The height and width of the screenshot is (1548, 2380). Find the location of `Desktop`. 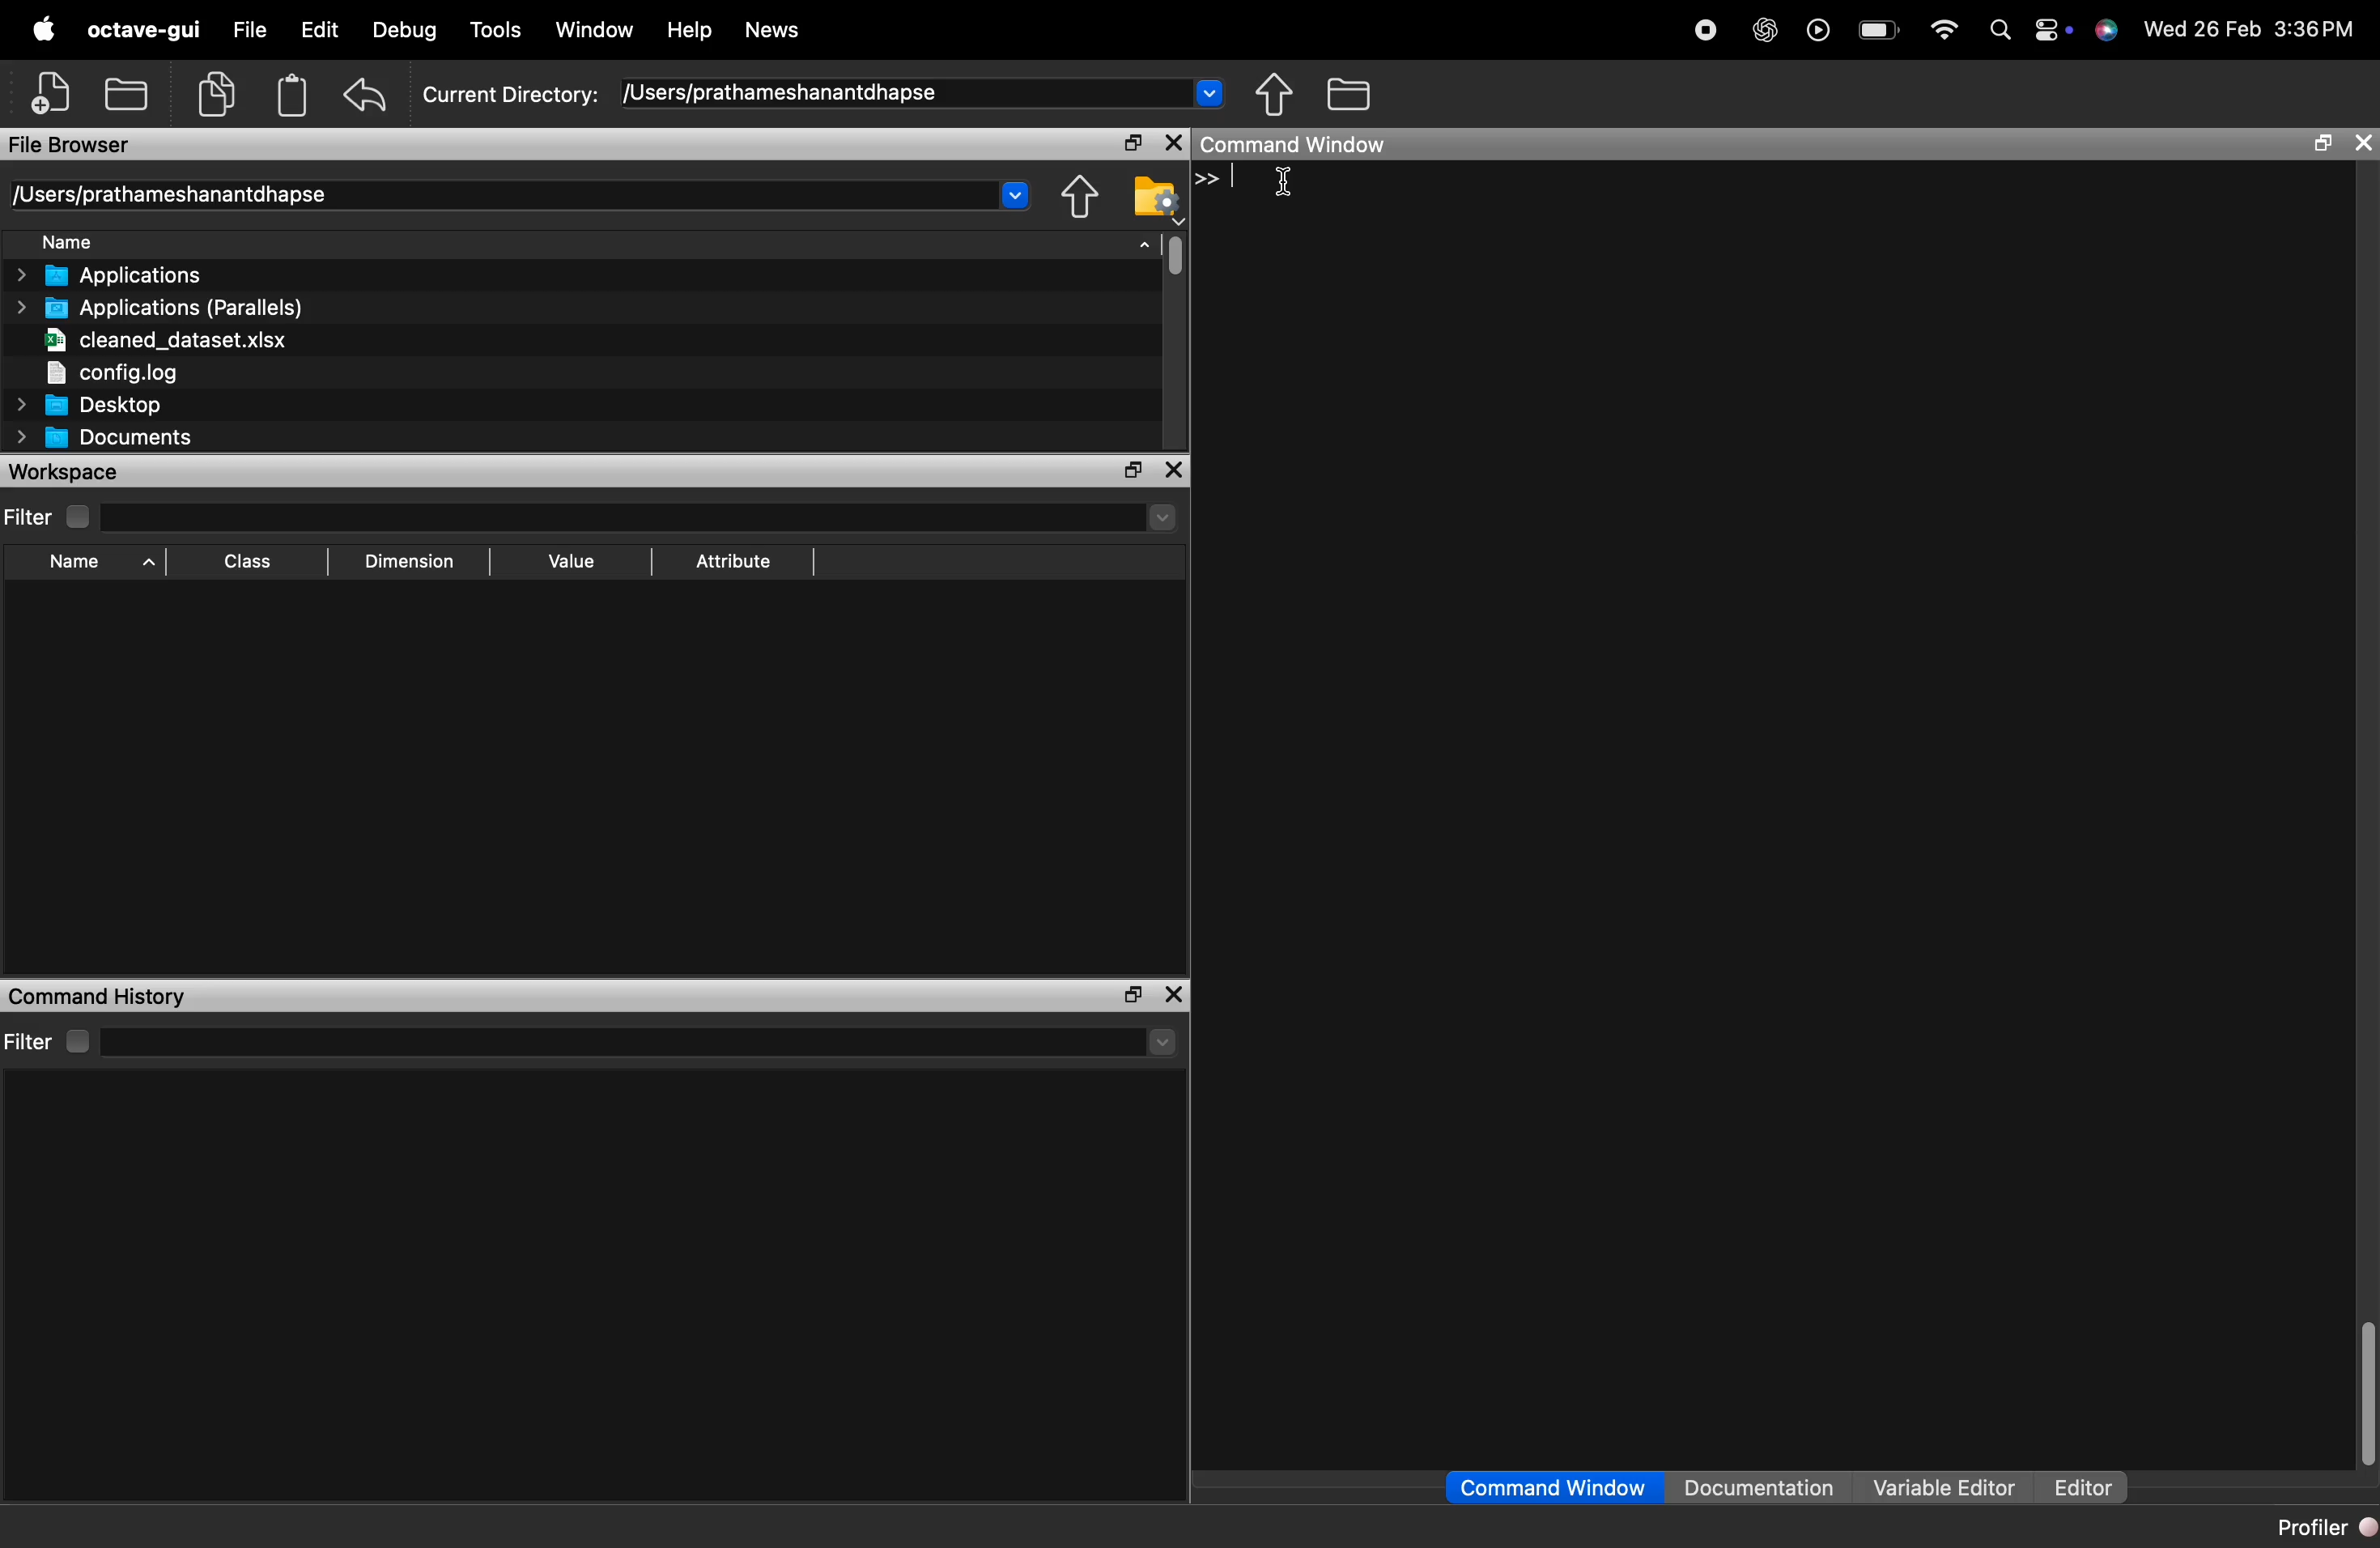

Desktop is located at coordinates (115, 404).